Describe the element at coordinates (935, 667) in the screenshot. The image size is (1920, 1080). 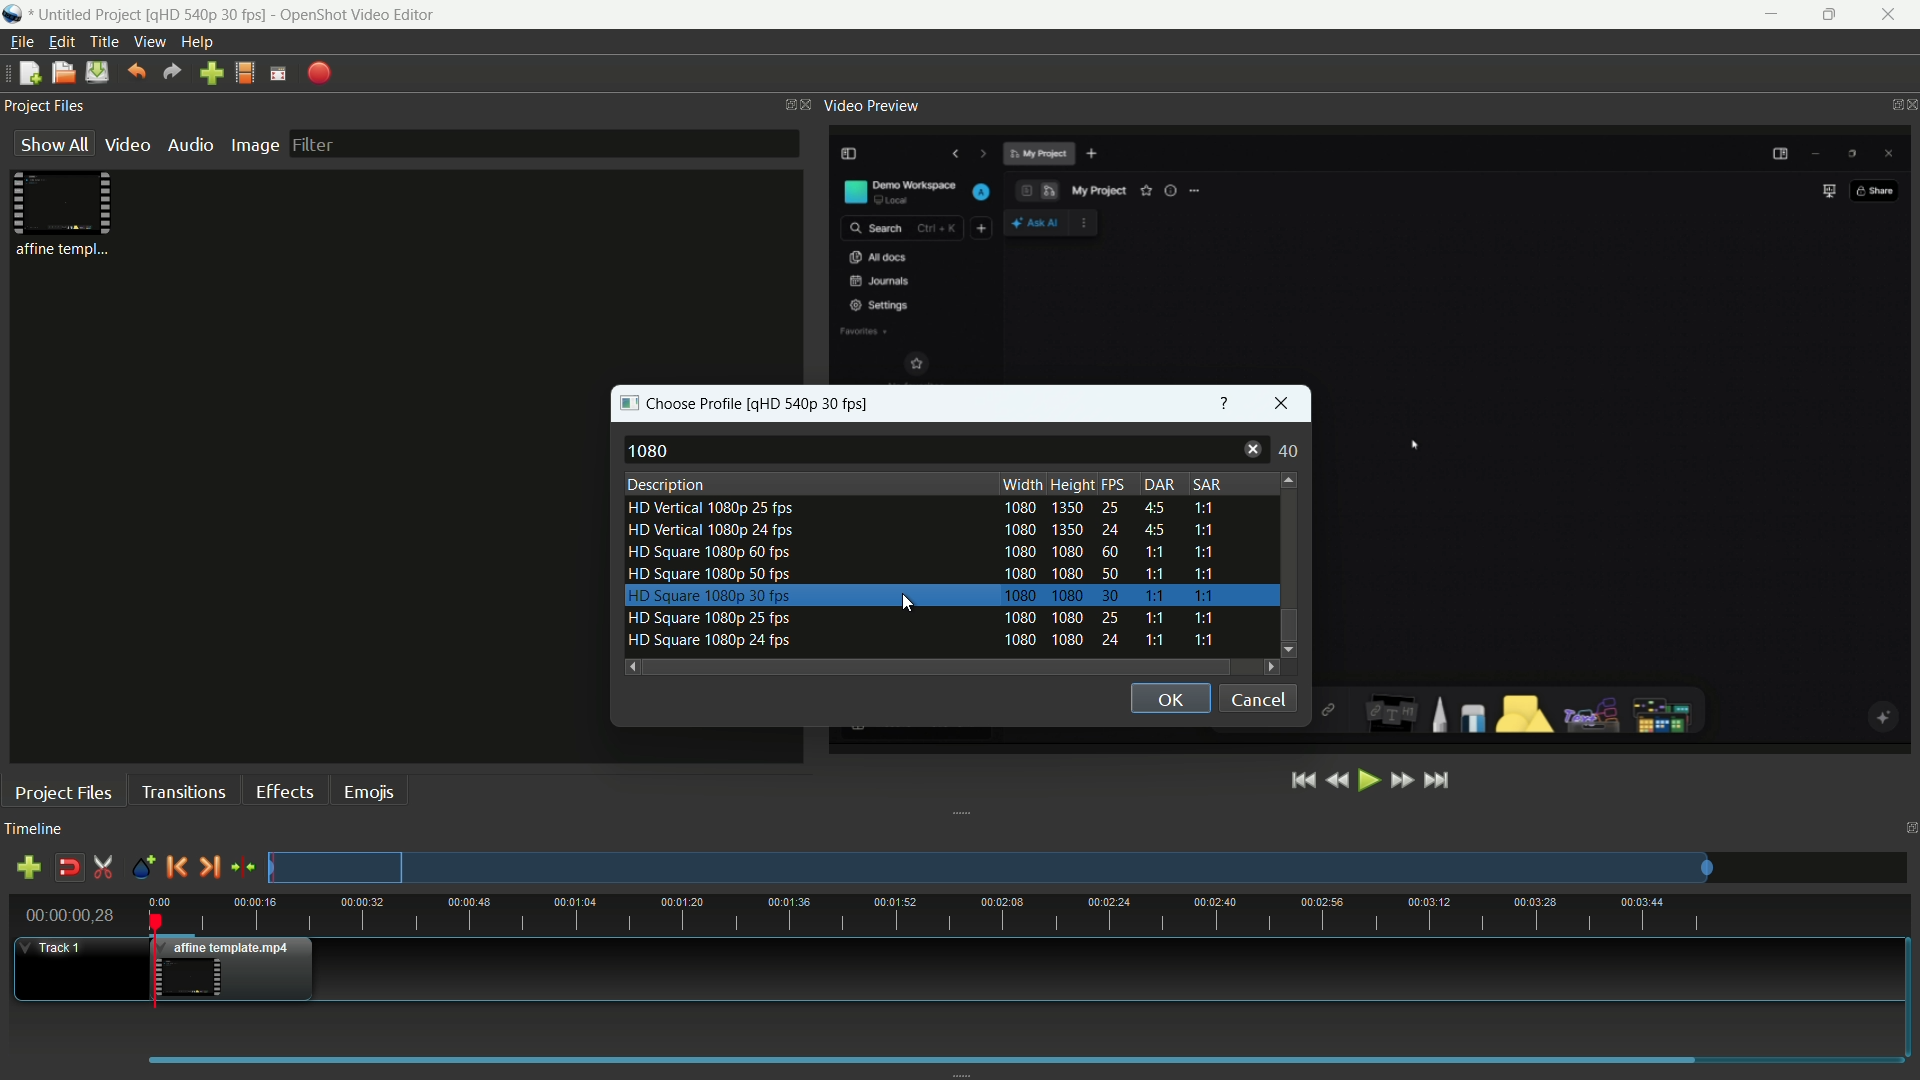
I see `scroll bar` at that location.